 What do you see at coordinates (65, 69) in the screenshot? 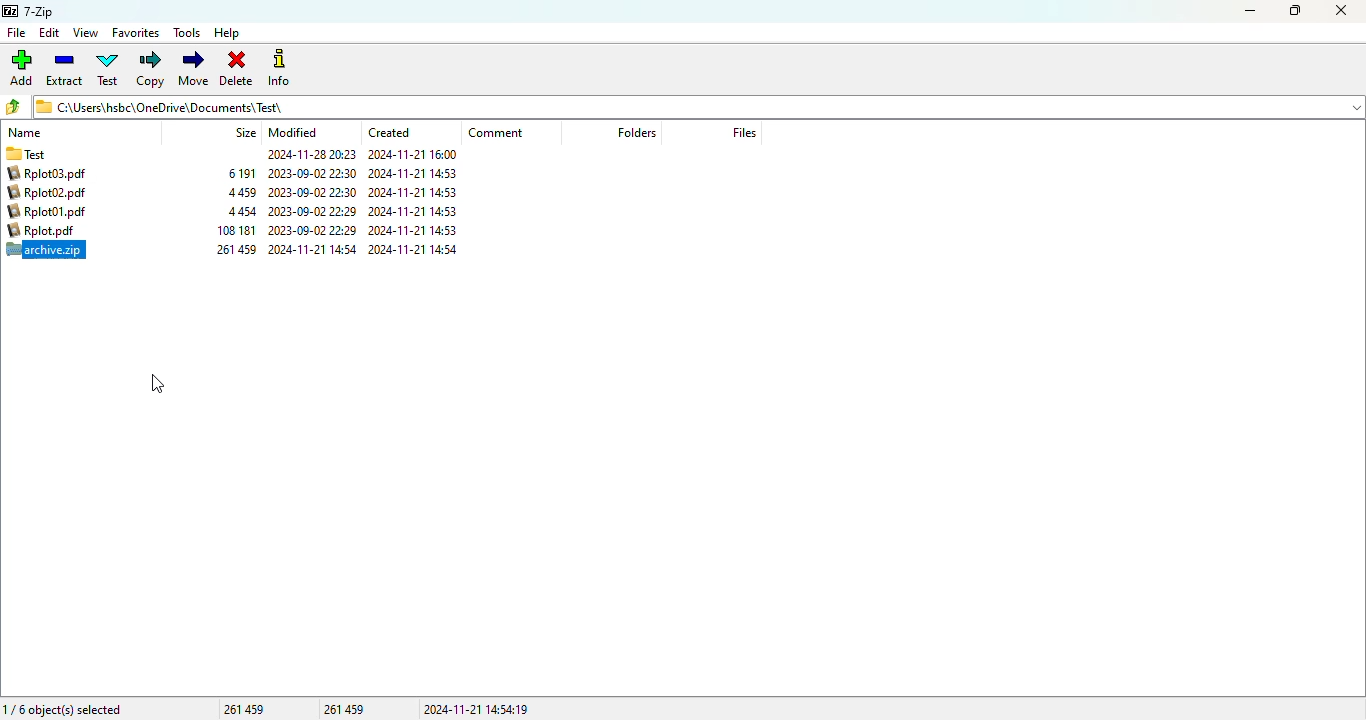
I see `extract` at bounding box center [65, 69].